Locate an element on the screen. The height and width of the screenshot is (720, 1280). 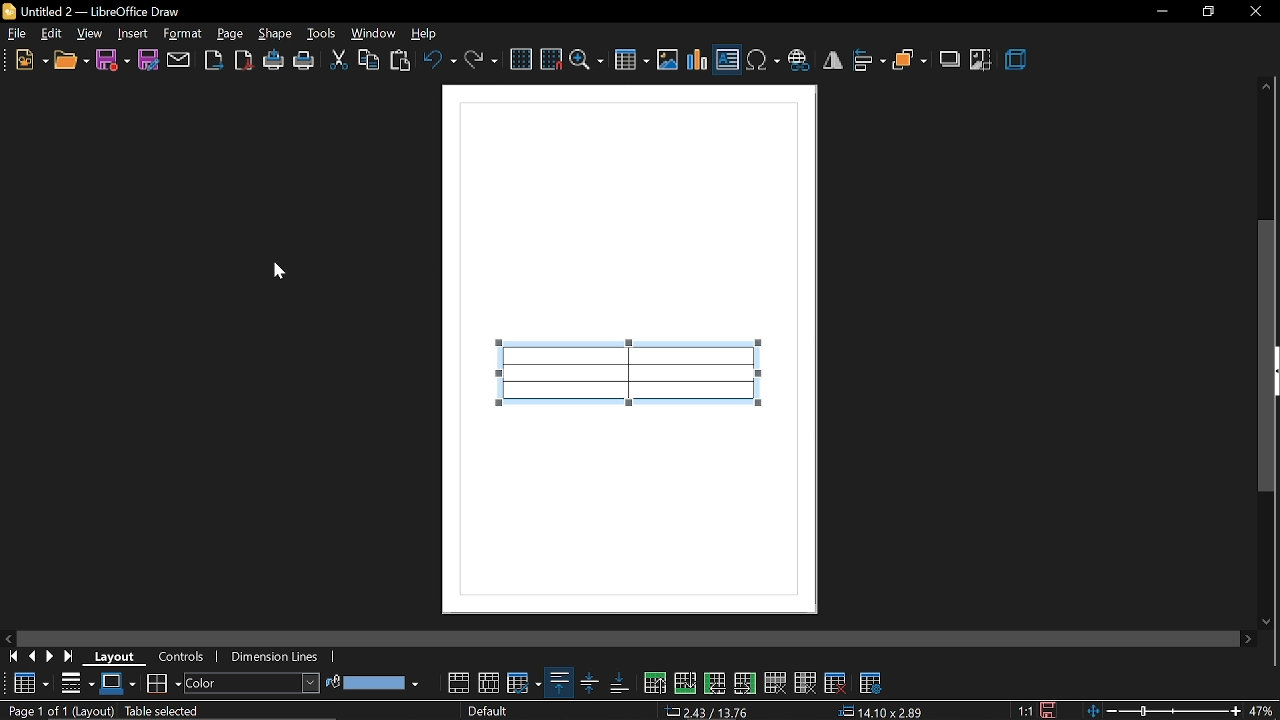
optimize is located at coordinates (523, 683).